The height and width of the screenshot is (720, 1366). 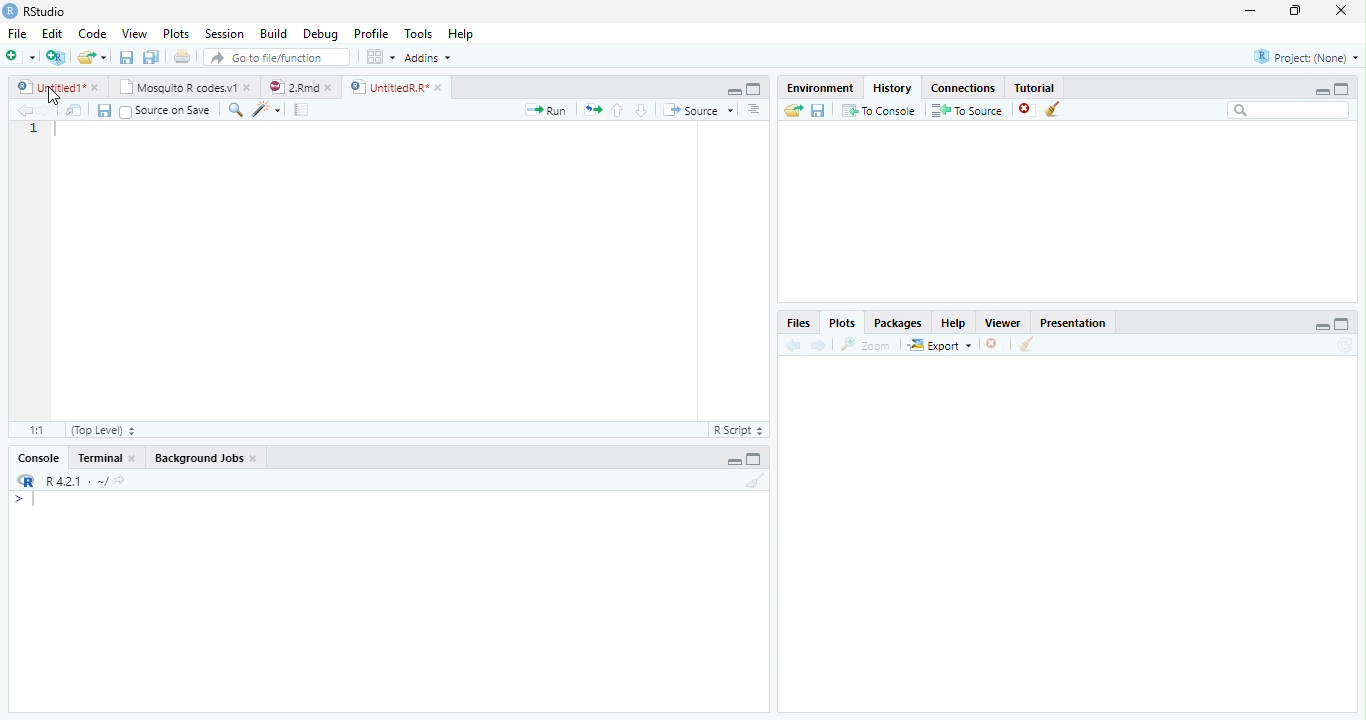 What do you see at coordinates (1320, 329) in the screenshot?
I see `minimize` at bounding box center [1320, 329].